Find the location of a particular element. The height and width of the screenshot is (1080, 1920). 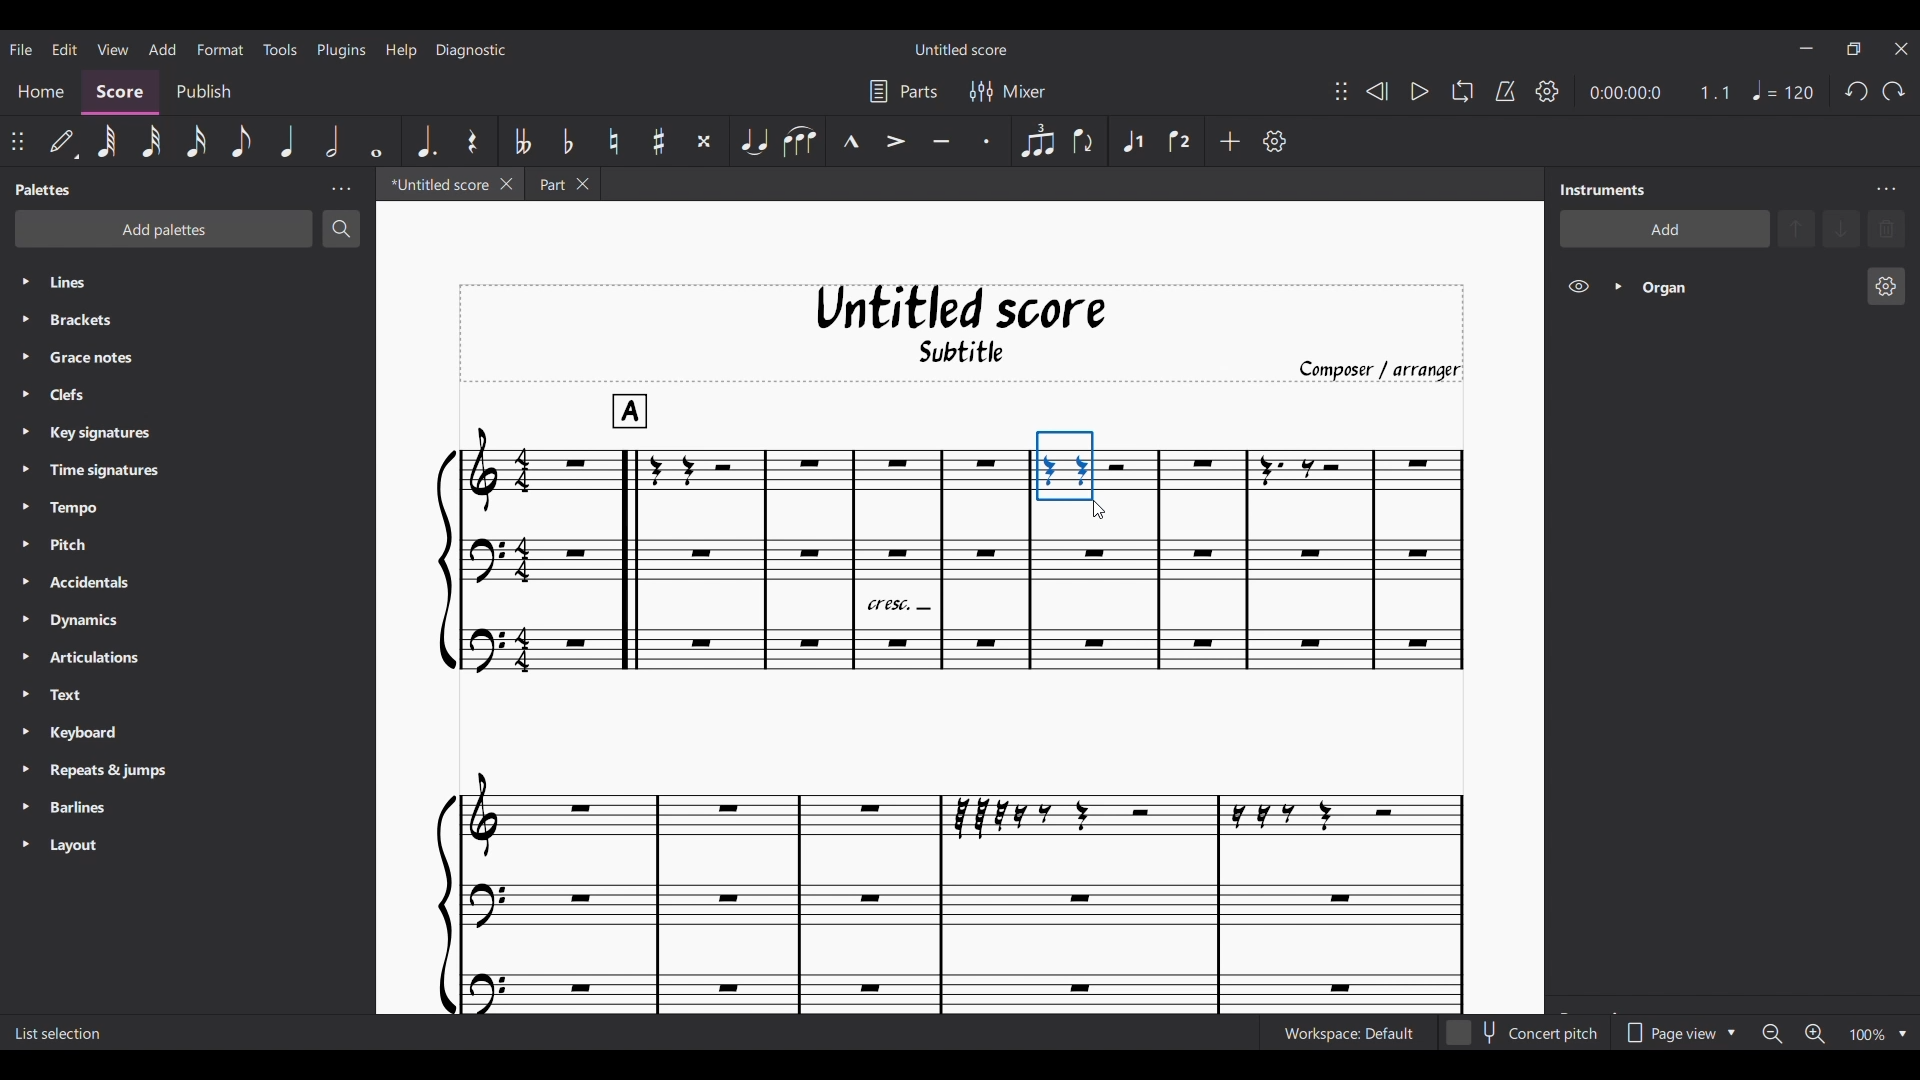

Publish section is located at coordinates (203, 93).